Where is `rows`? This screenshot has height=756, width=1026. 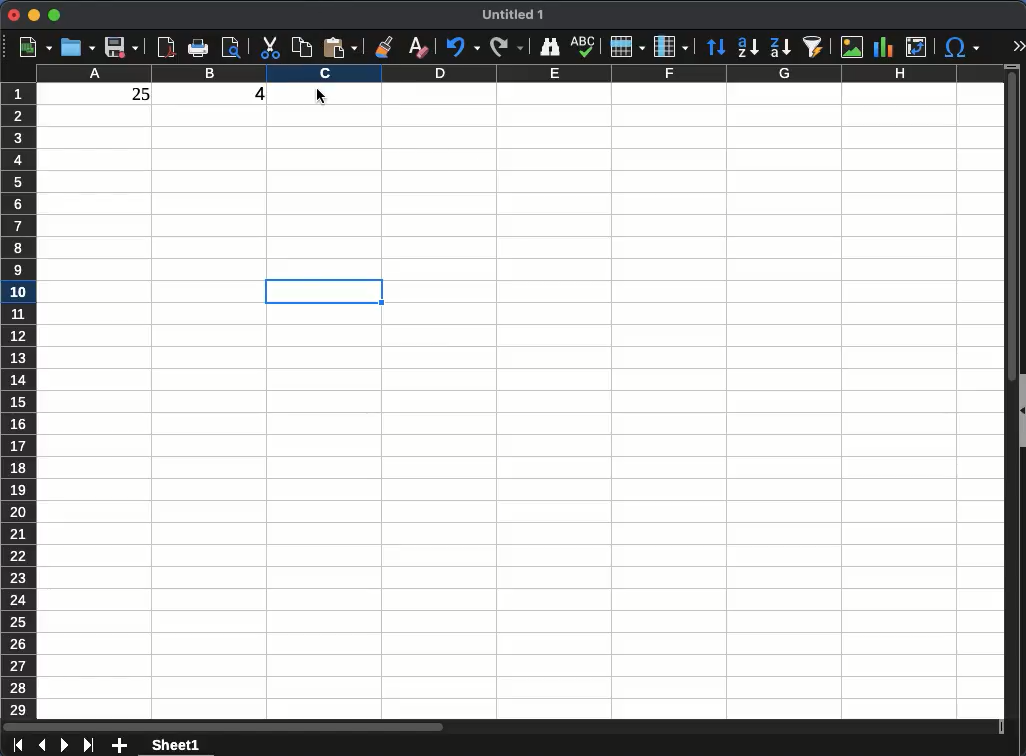 rows is located at coordinates (628, 46).